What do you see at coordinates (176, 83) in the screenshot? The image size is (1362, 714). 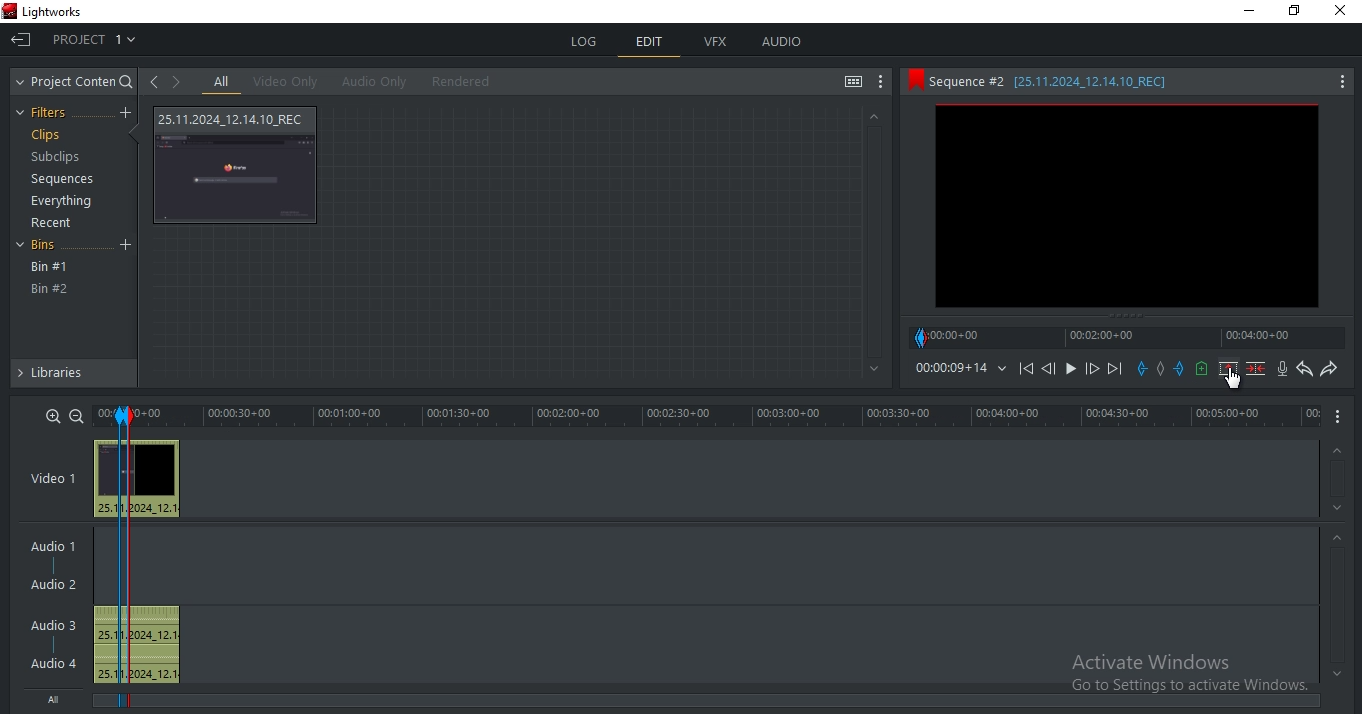 I see `` at bounding box center [176, 83].